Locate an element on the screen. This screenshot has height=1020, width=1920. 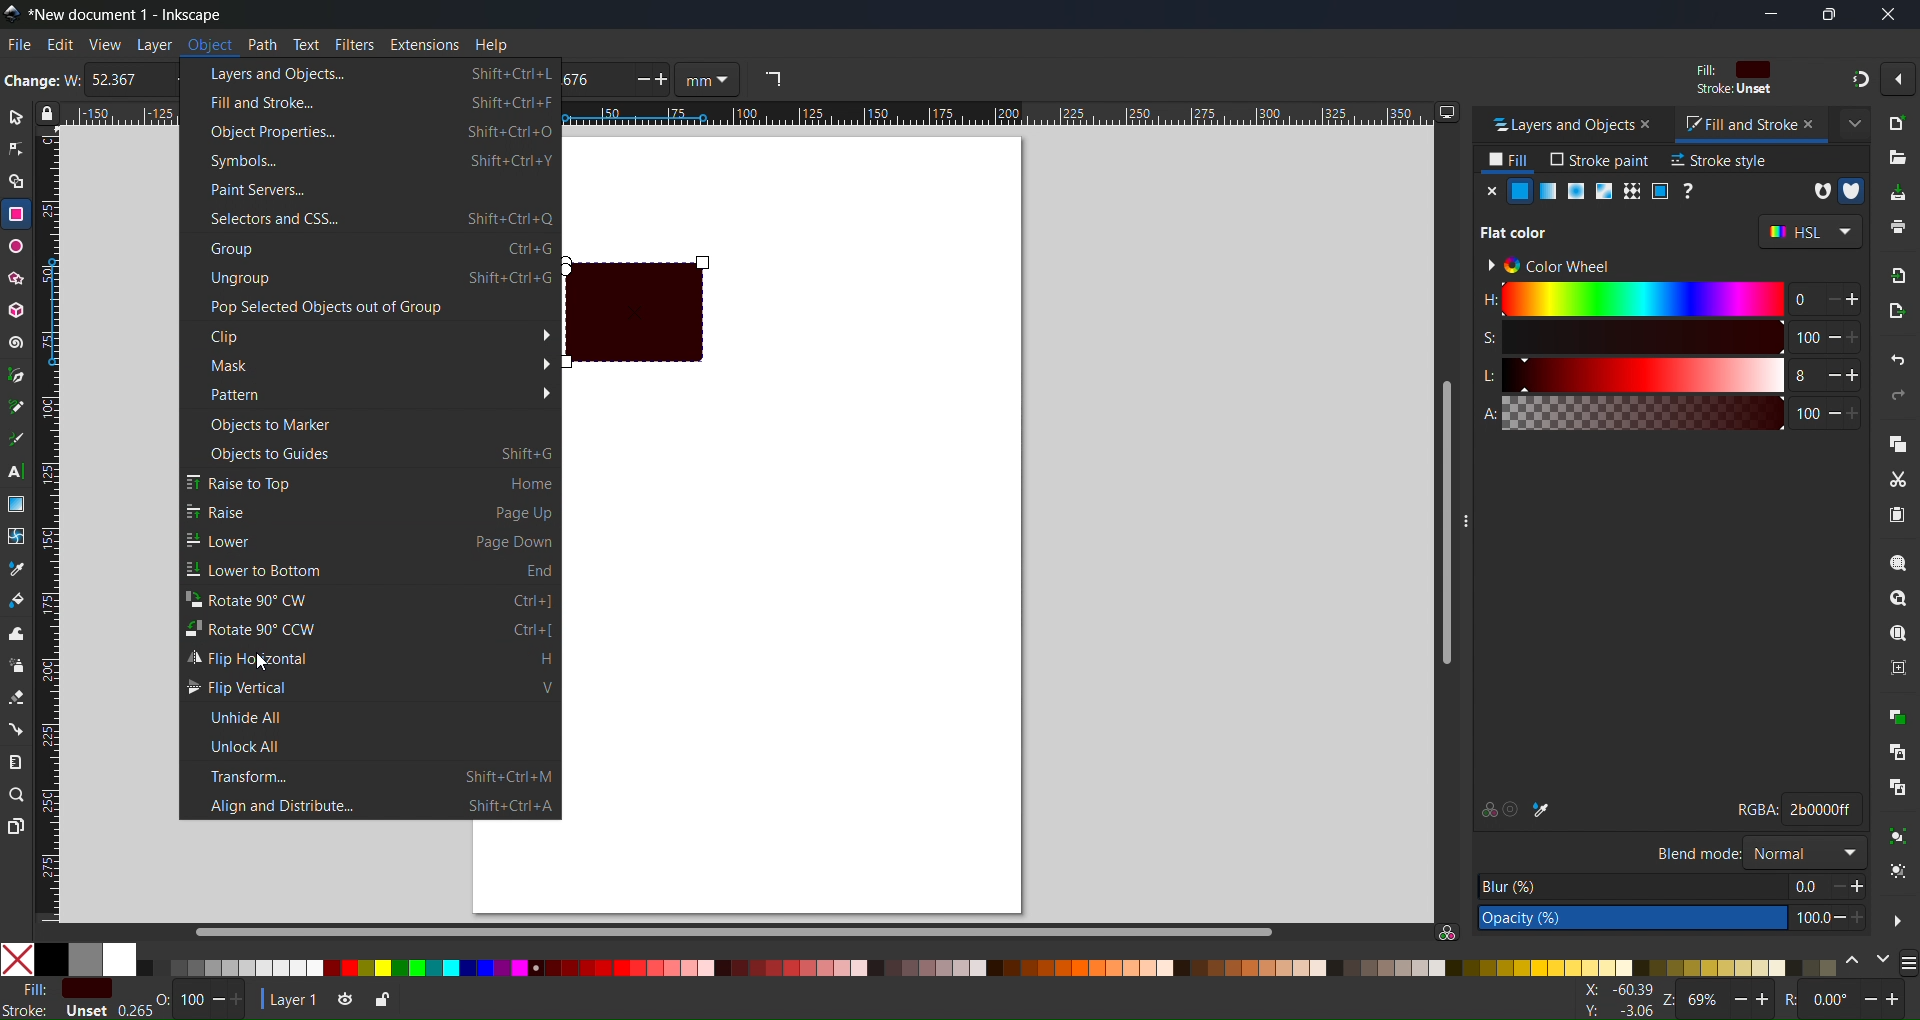
Align and Distribute is located at coordinates (371, 805).